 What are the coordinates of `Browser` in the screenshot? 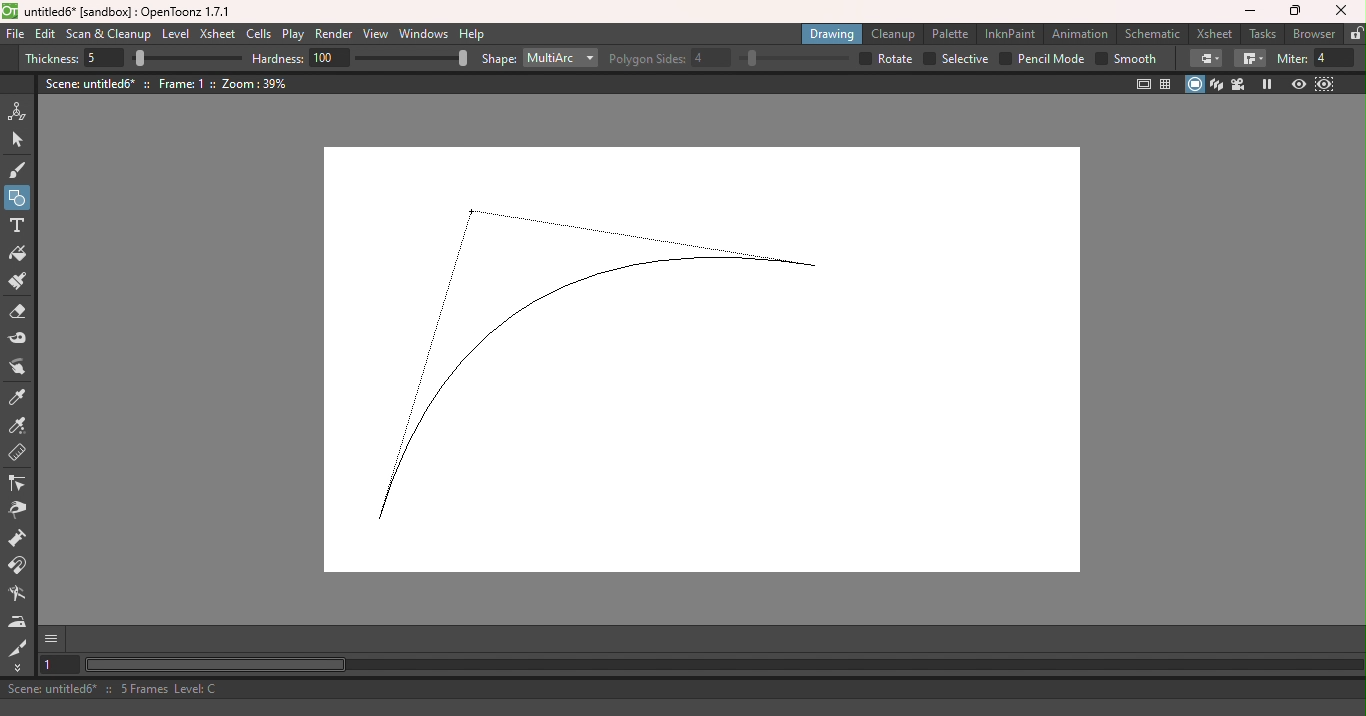 It's located at (1314, 33).